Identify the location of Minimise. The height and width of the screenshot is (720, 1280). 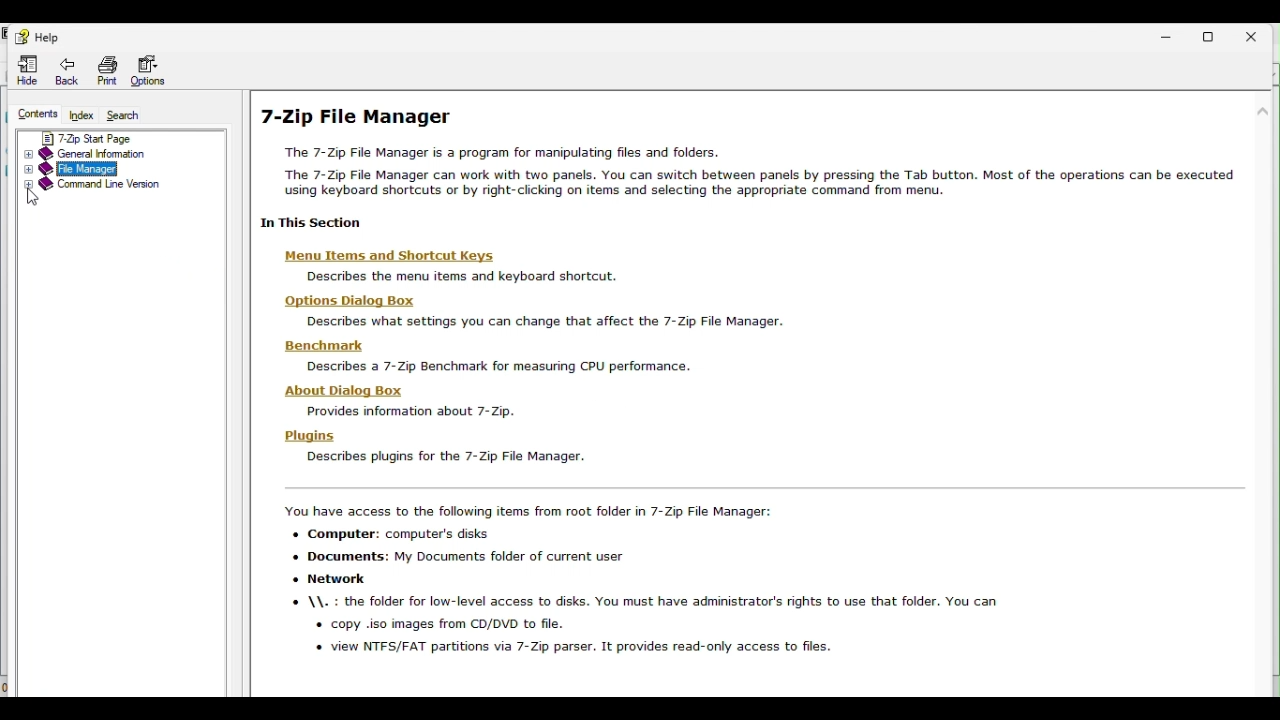
(1169, 34).